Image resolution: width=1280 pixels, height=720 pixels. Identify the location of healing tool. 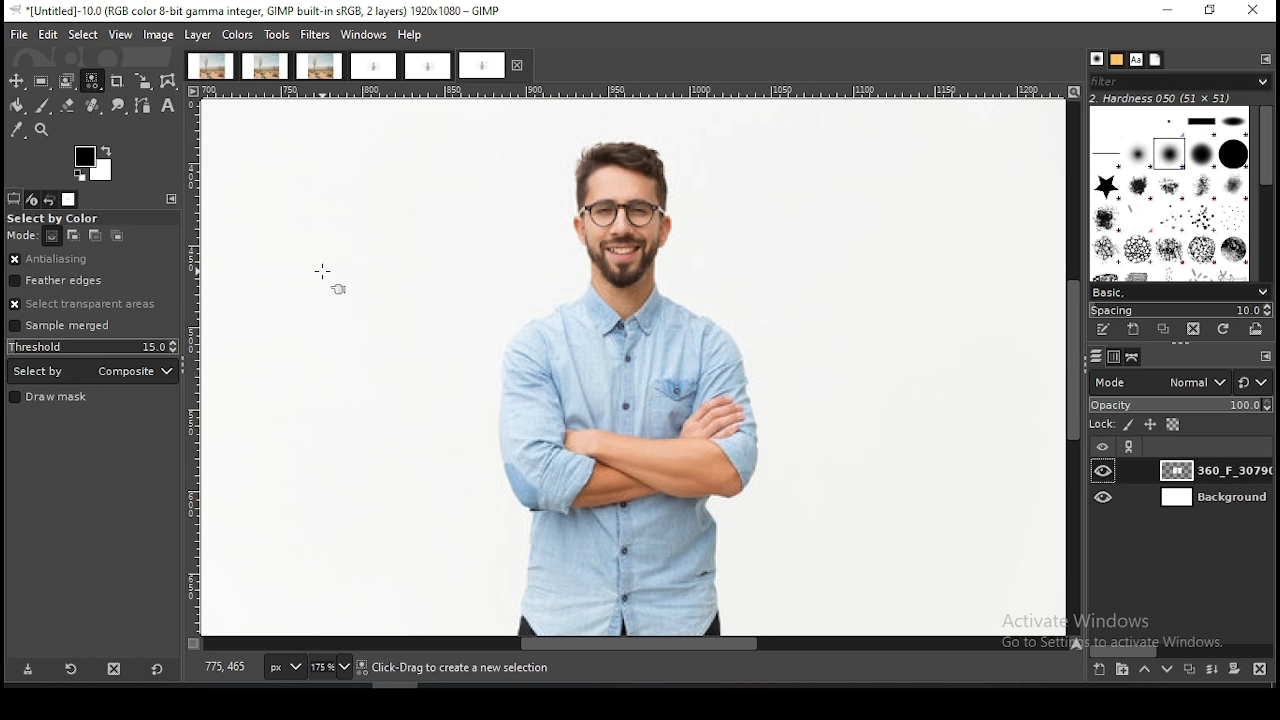
(94, 106).